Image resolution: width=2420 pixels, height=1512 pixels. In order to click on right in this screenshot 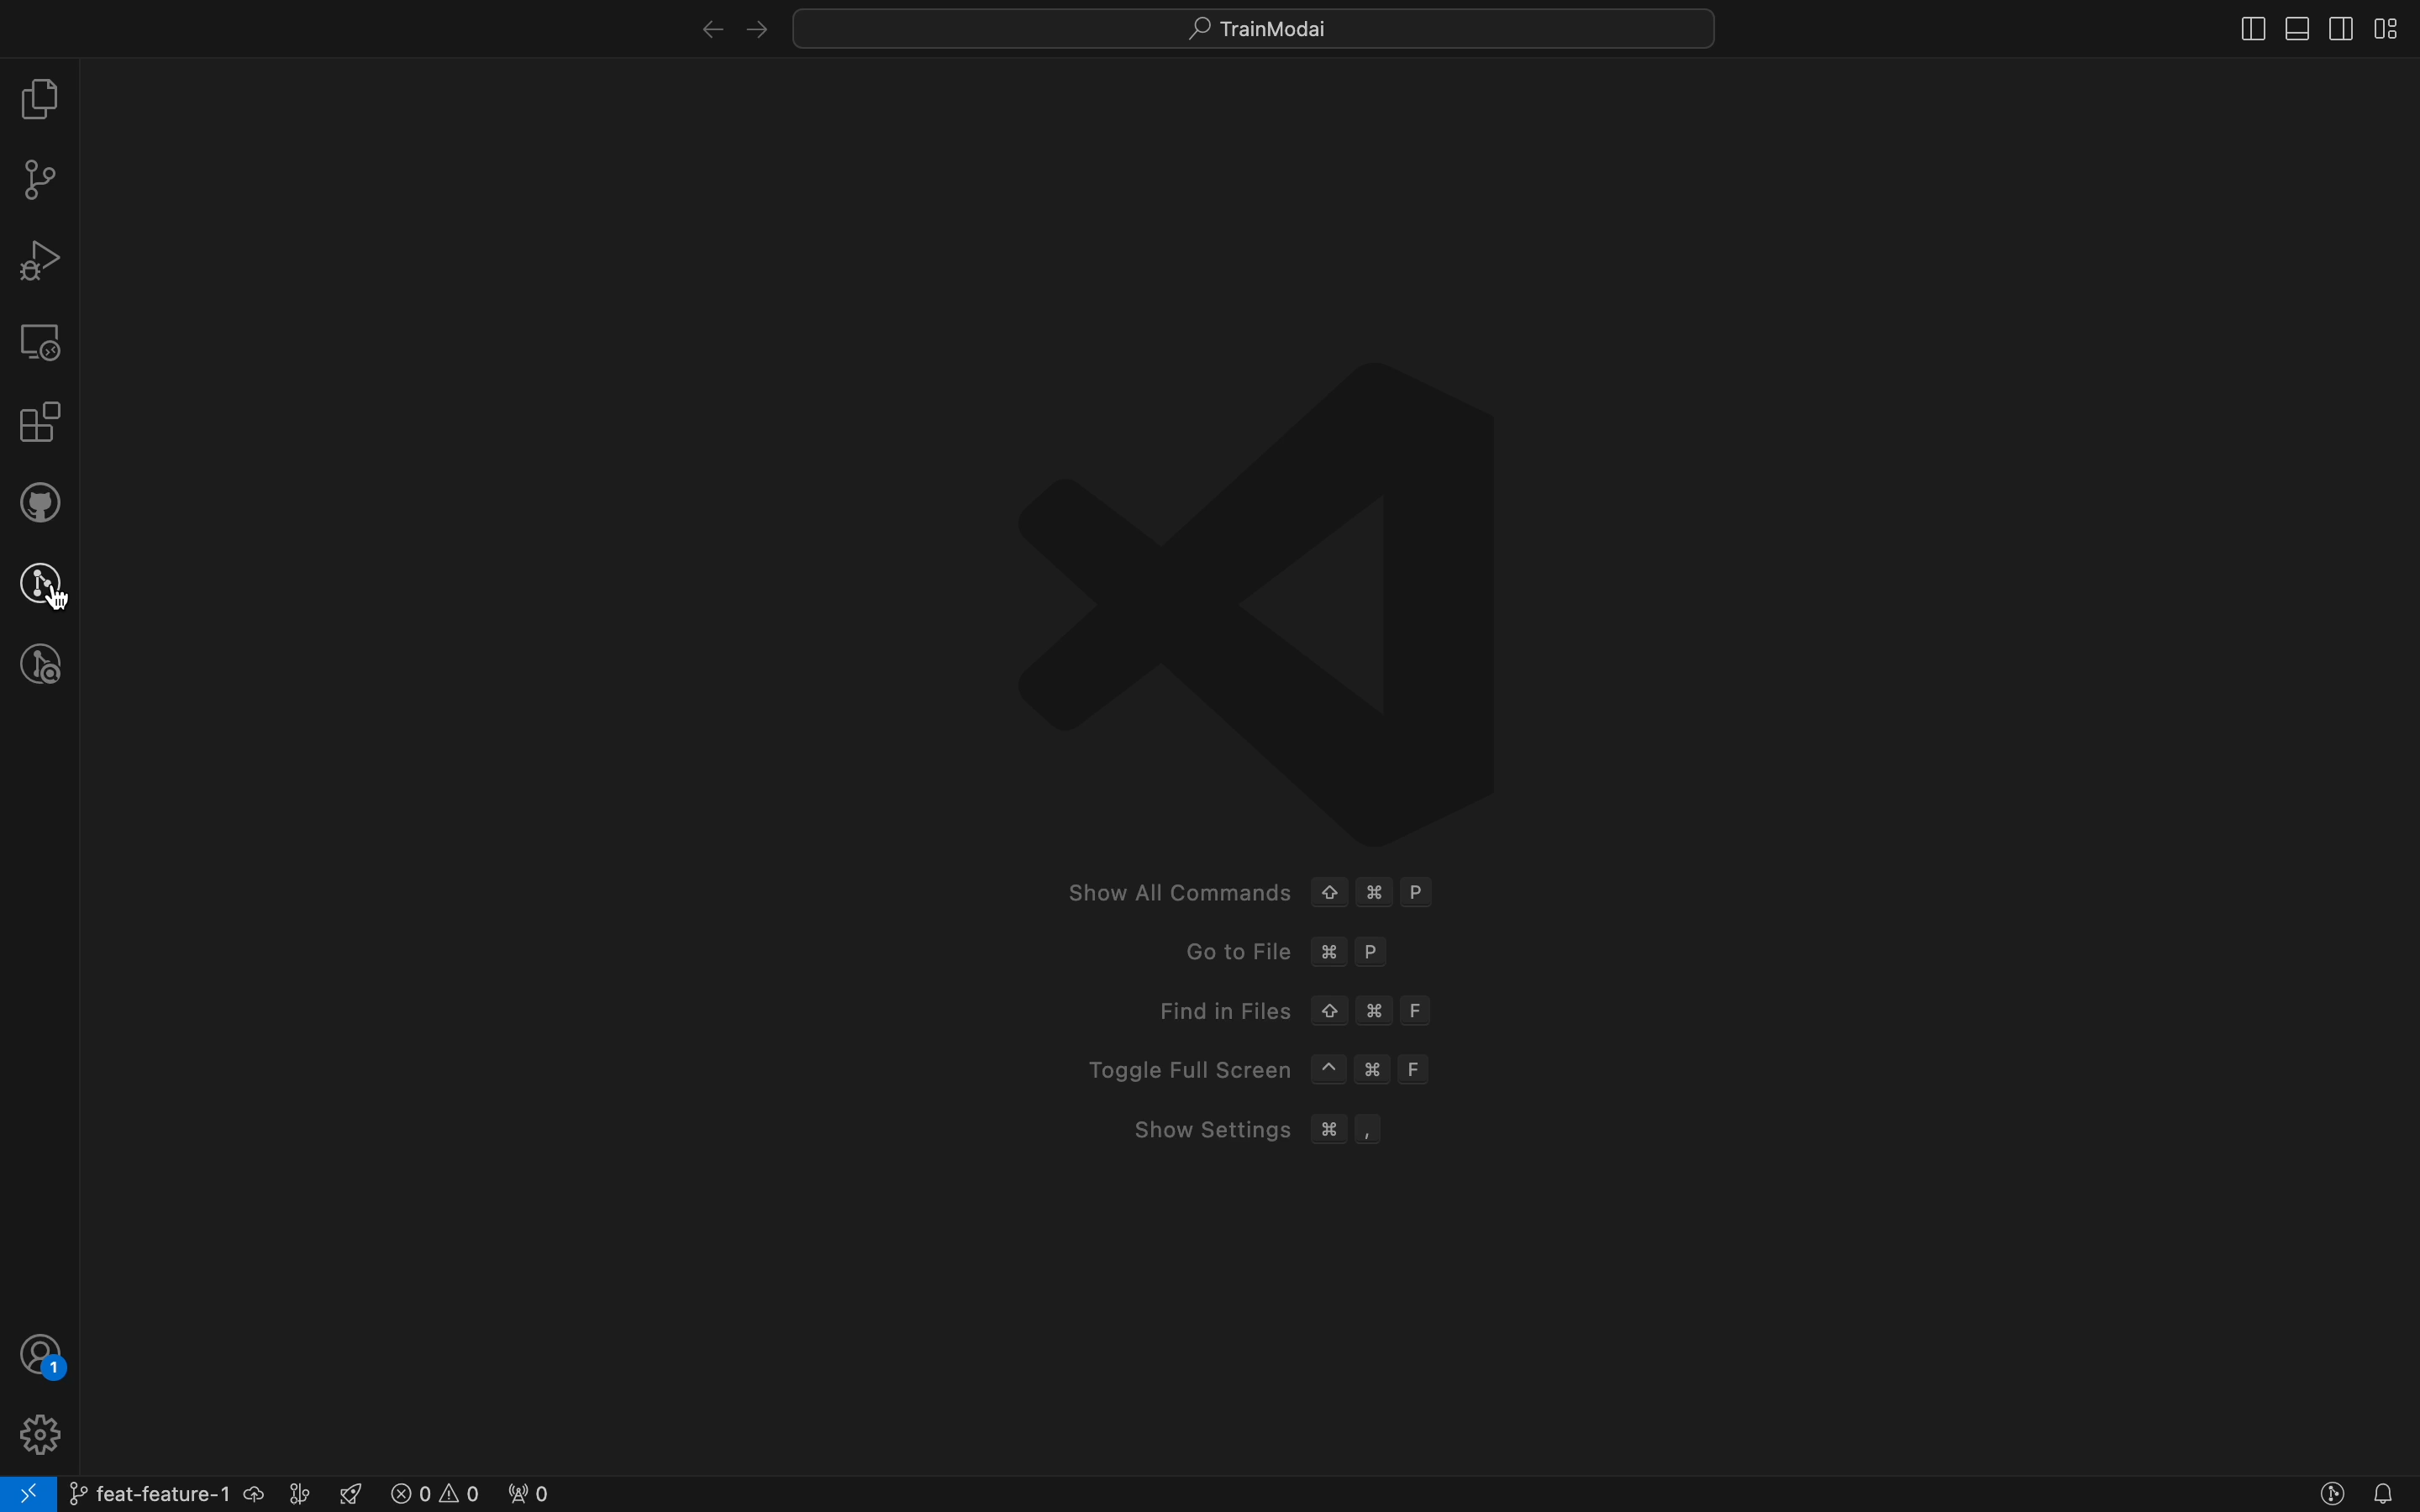, I will do `click(689, 27)`.